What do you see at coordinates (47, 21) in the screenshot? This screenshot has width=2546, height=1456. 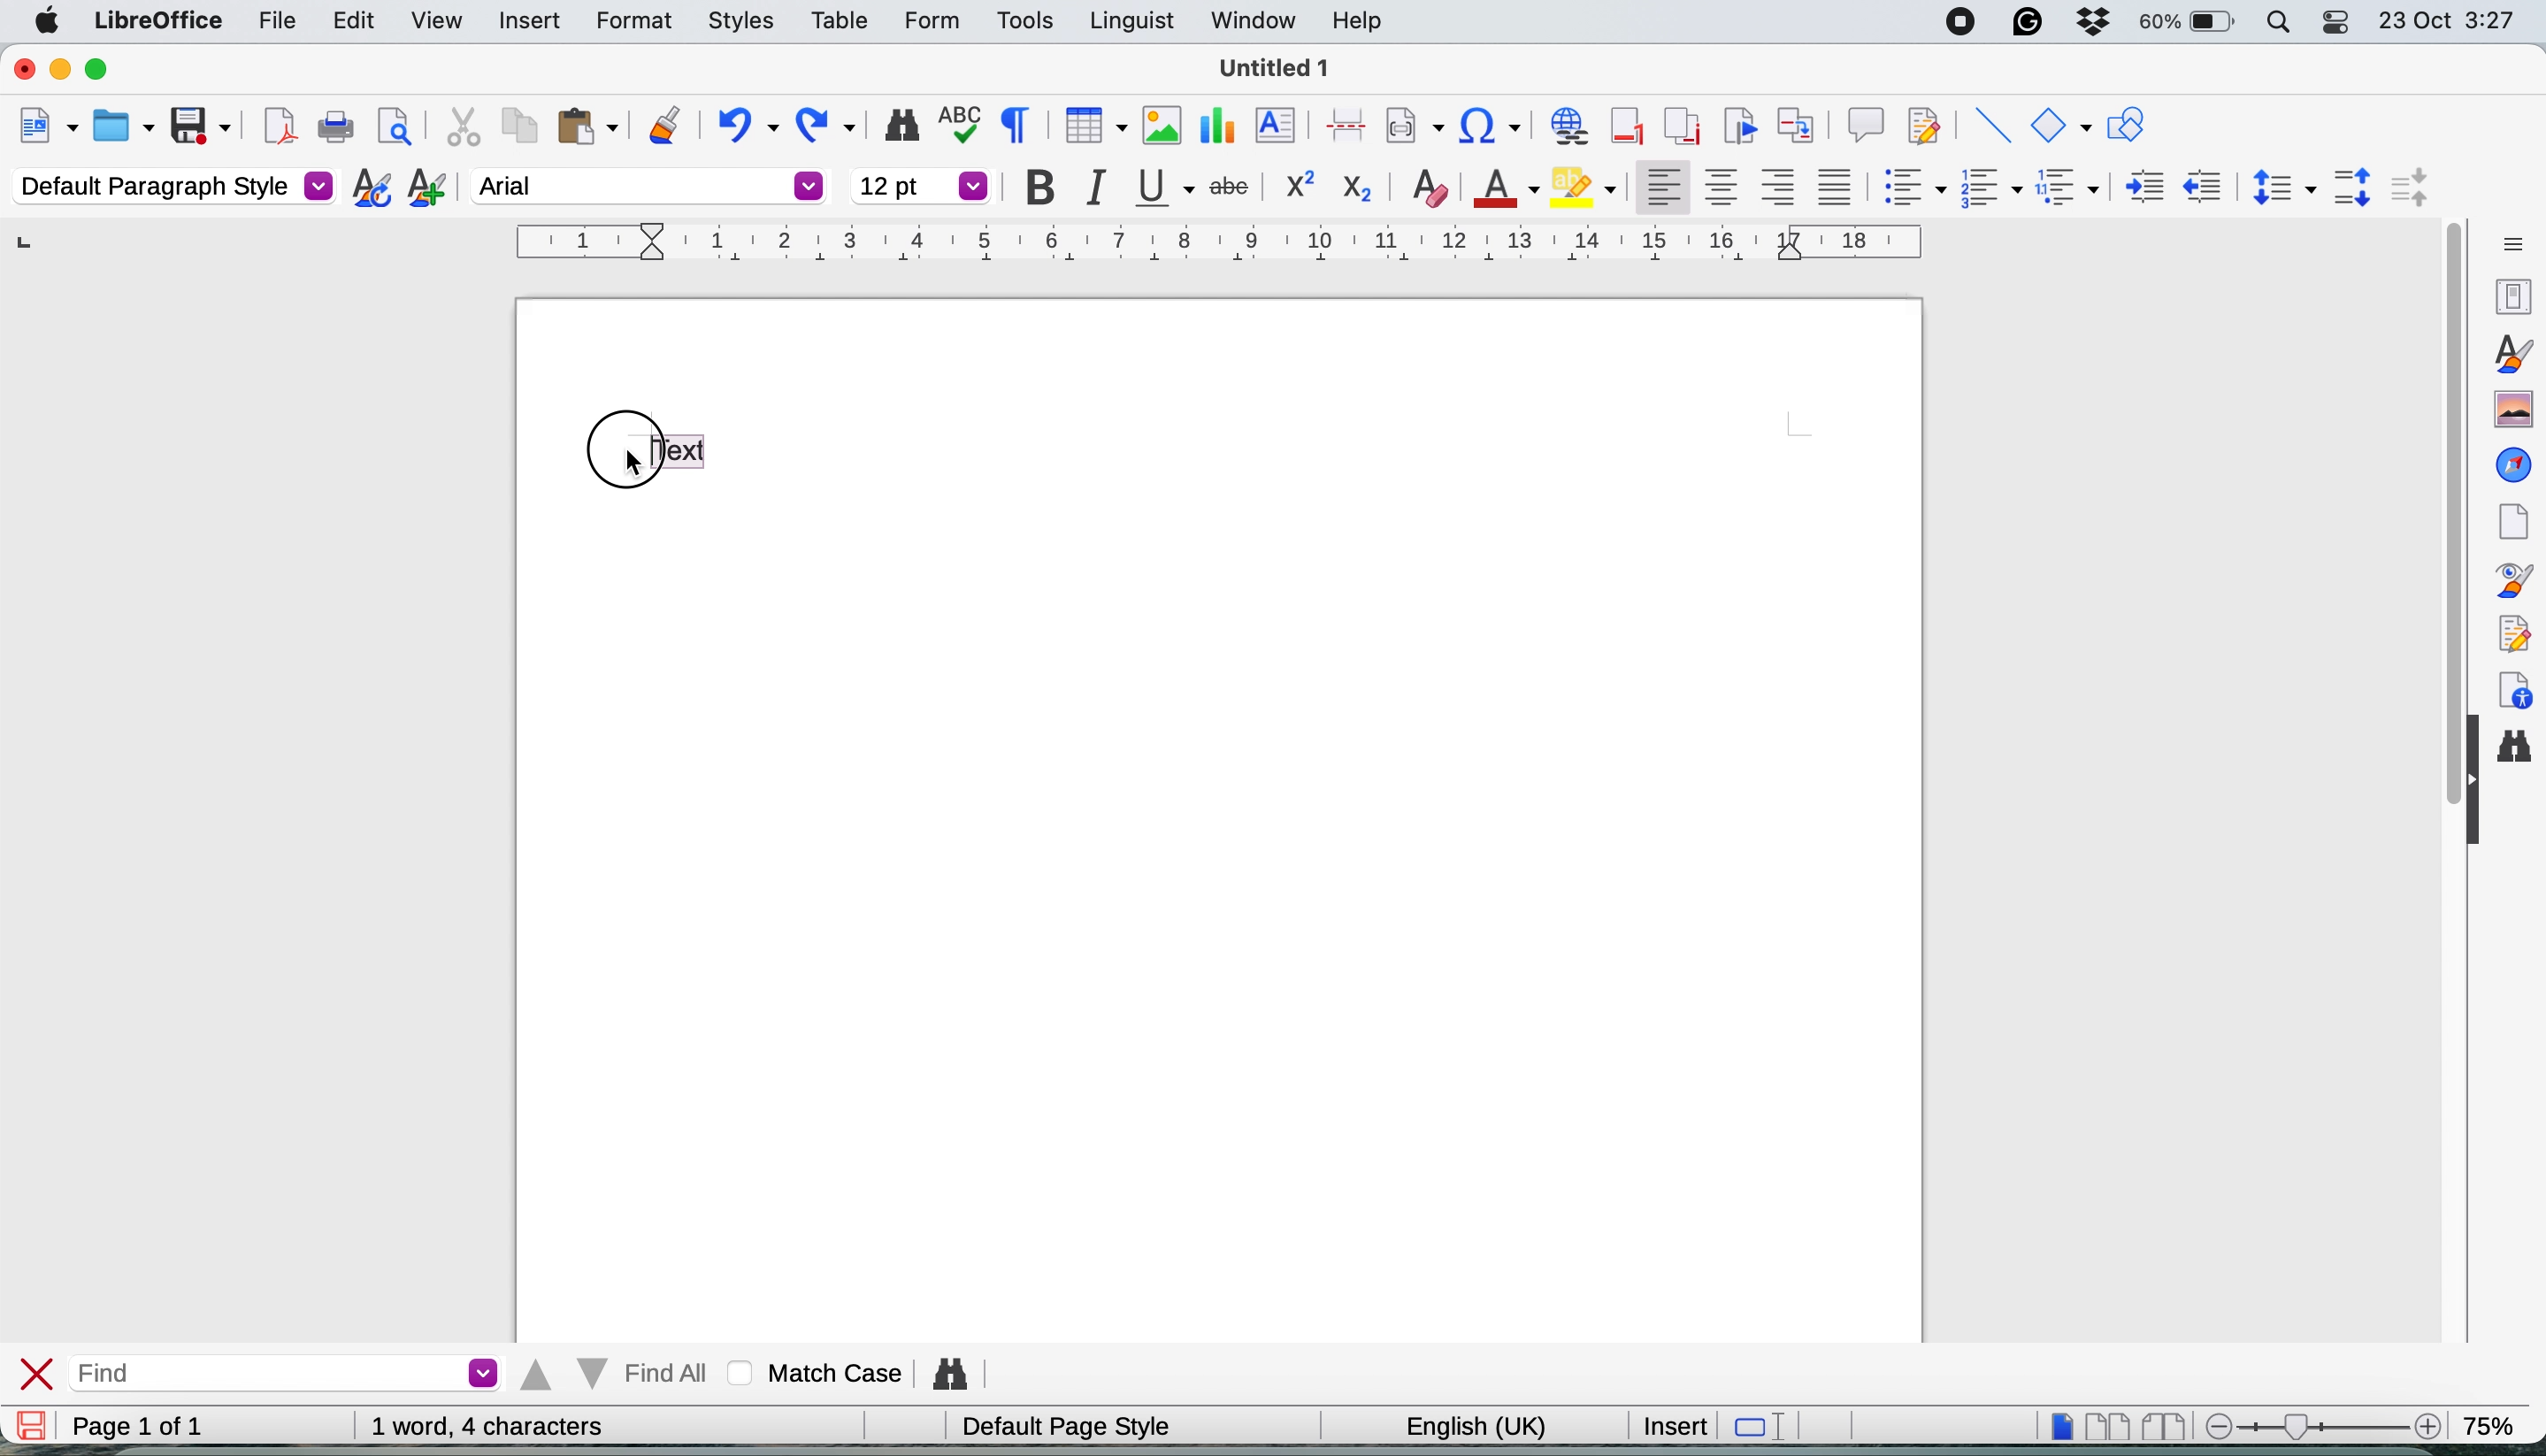 I see `system logo` at bounding box center [47, 21].